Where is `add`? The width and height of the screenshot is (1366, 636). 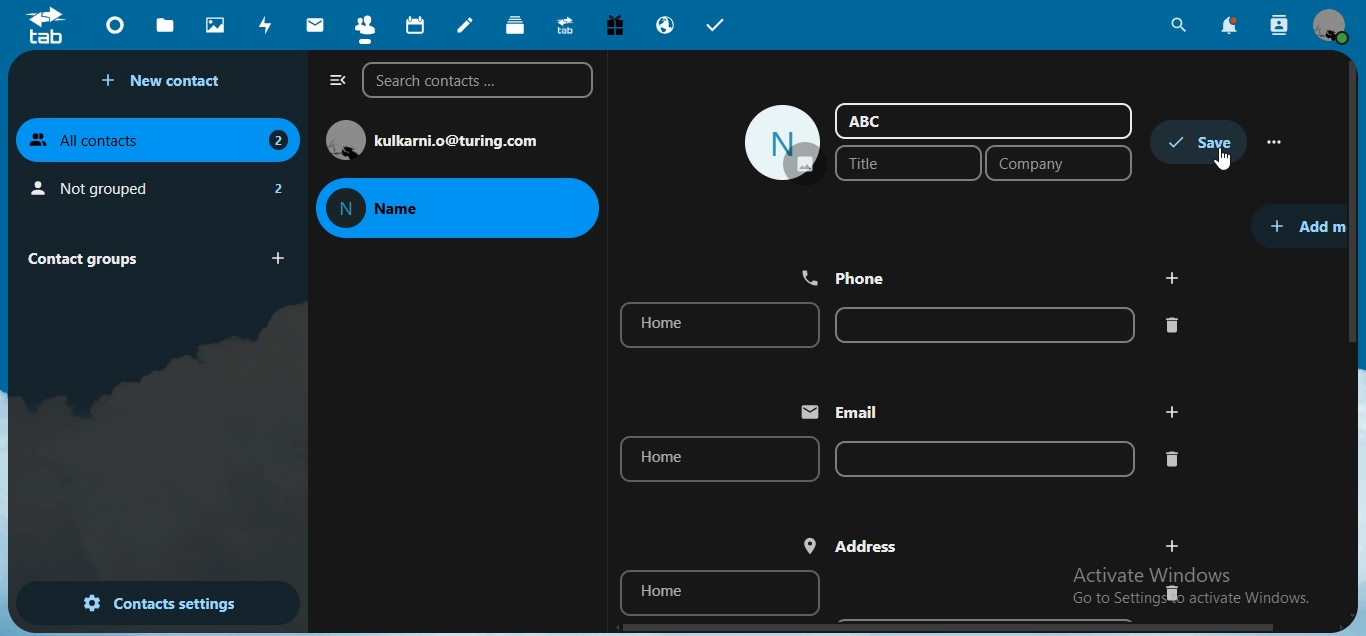 add is located at coordinates (1172, 278).